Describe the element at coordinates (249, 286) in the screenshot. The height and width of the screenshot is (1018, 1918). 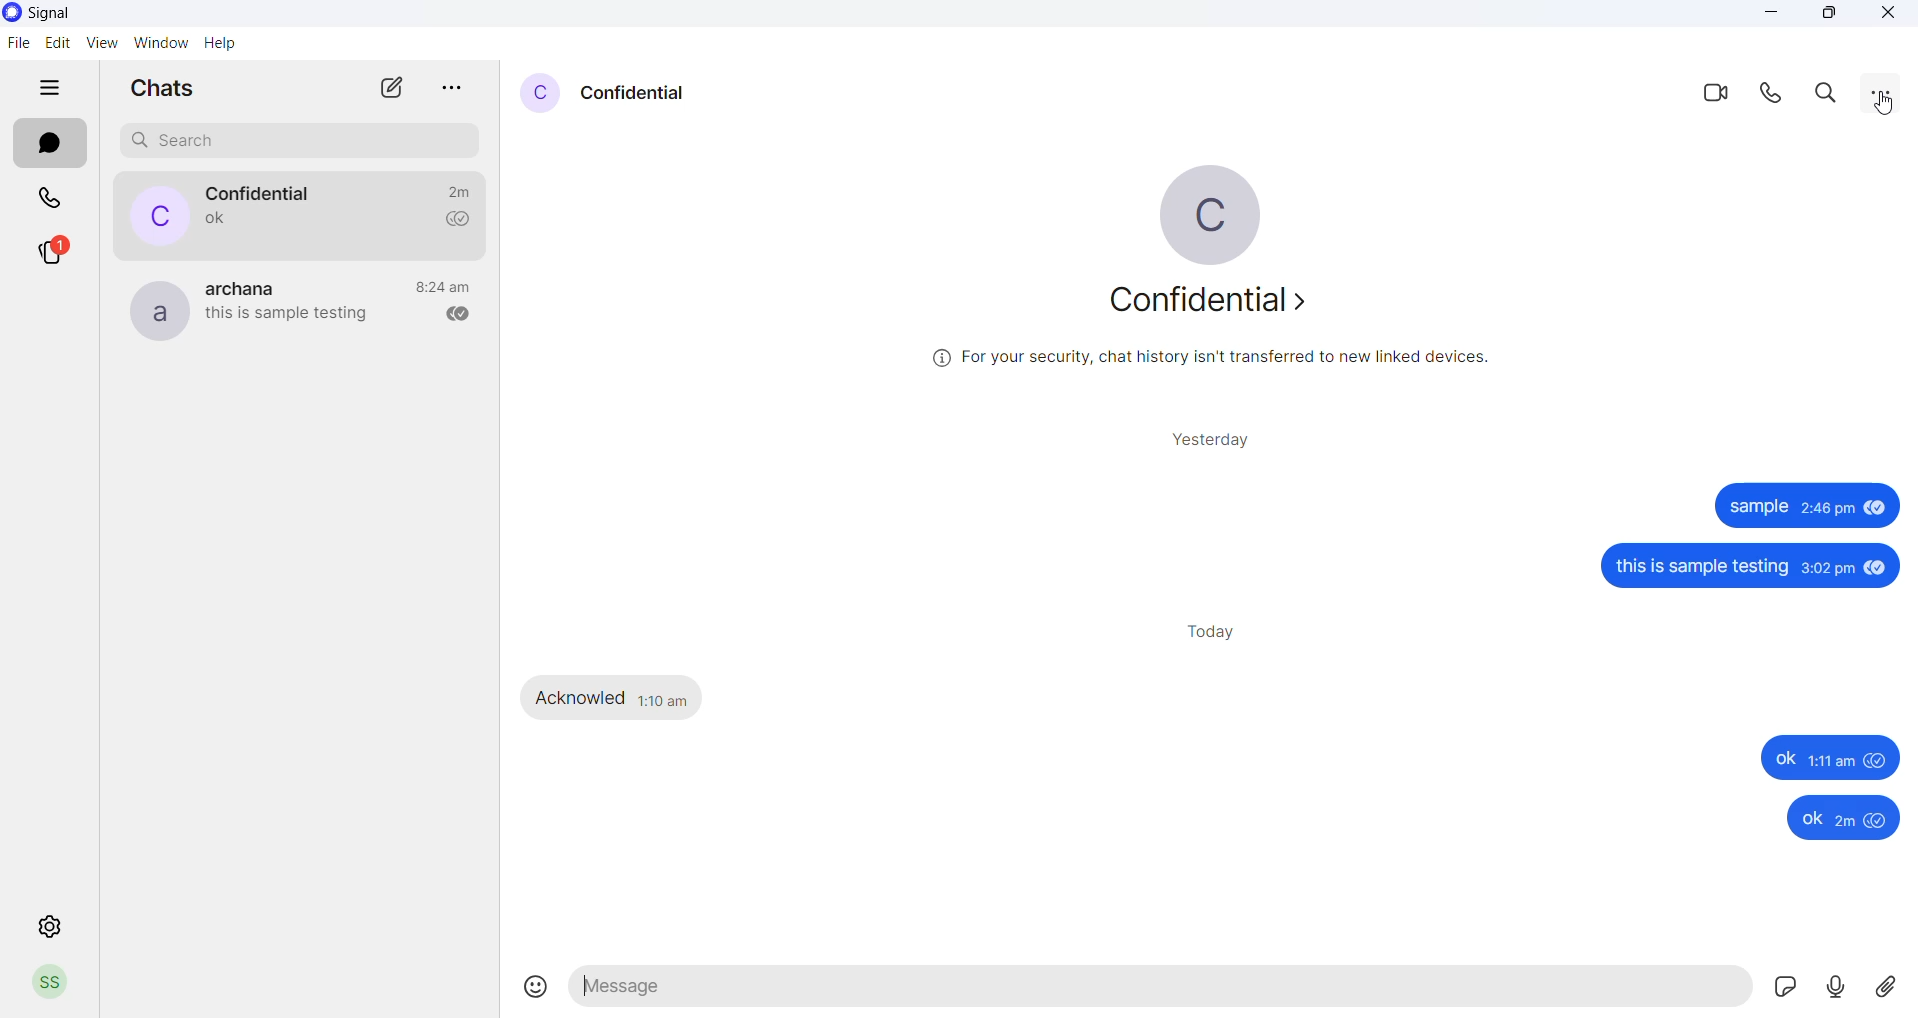
I see `contact name` at that location.